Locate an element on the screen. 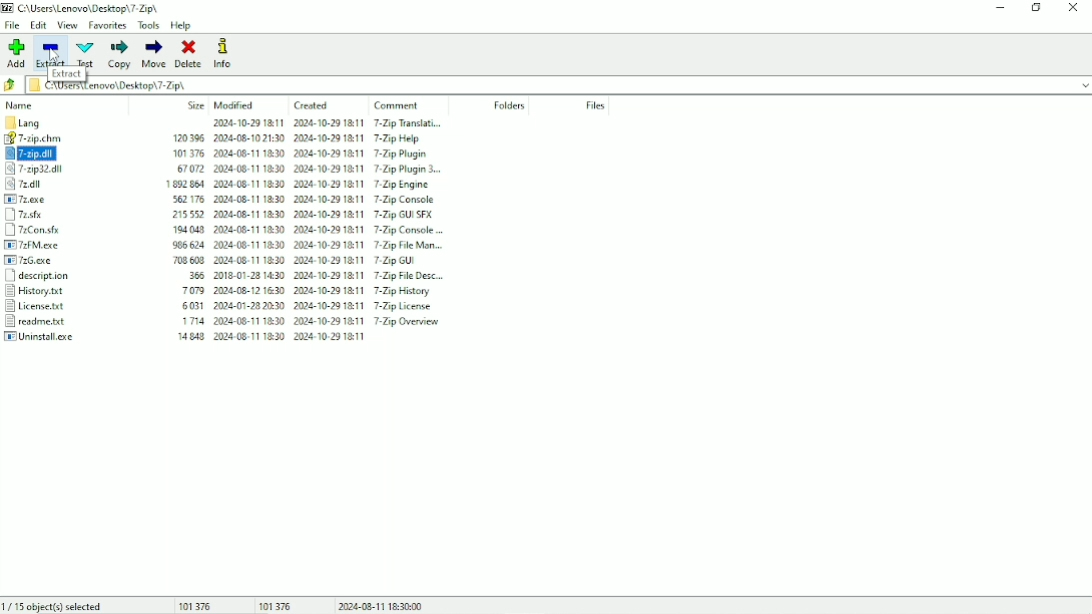 The image size is (1092, 614). 101376 2004-08-11 1230 2008-90-29 1811 7-Zip Plugin is located at coordinates (320, 152).